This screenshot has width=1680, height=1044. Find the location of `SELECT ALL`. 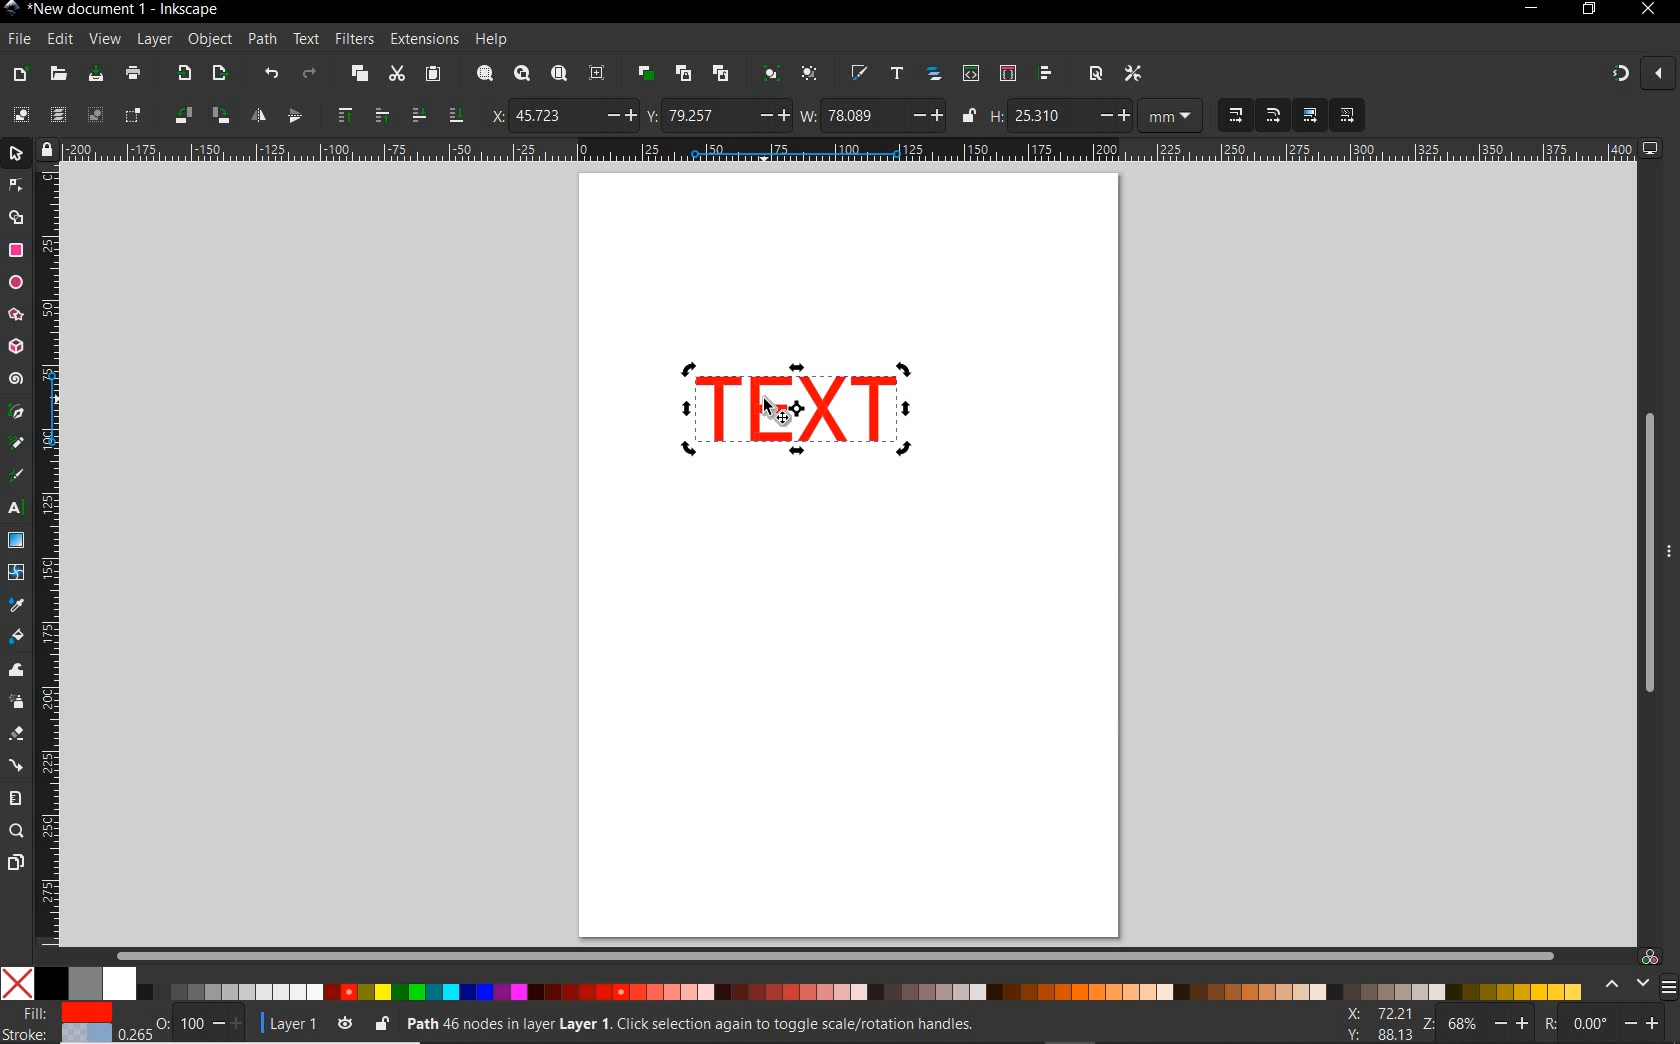

SELECT ALL is located at coordinates (20, 114).